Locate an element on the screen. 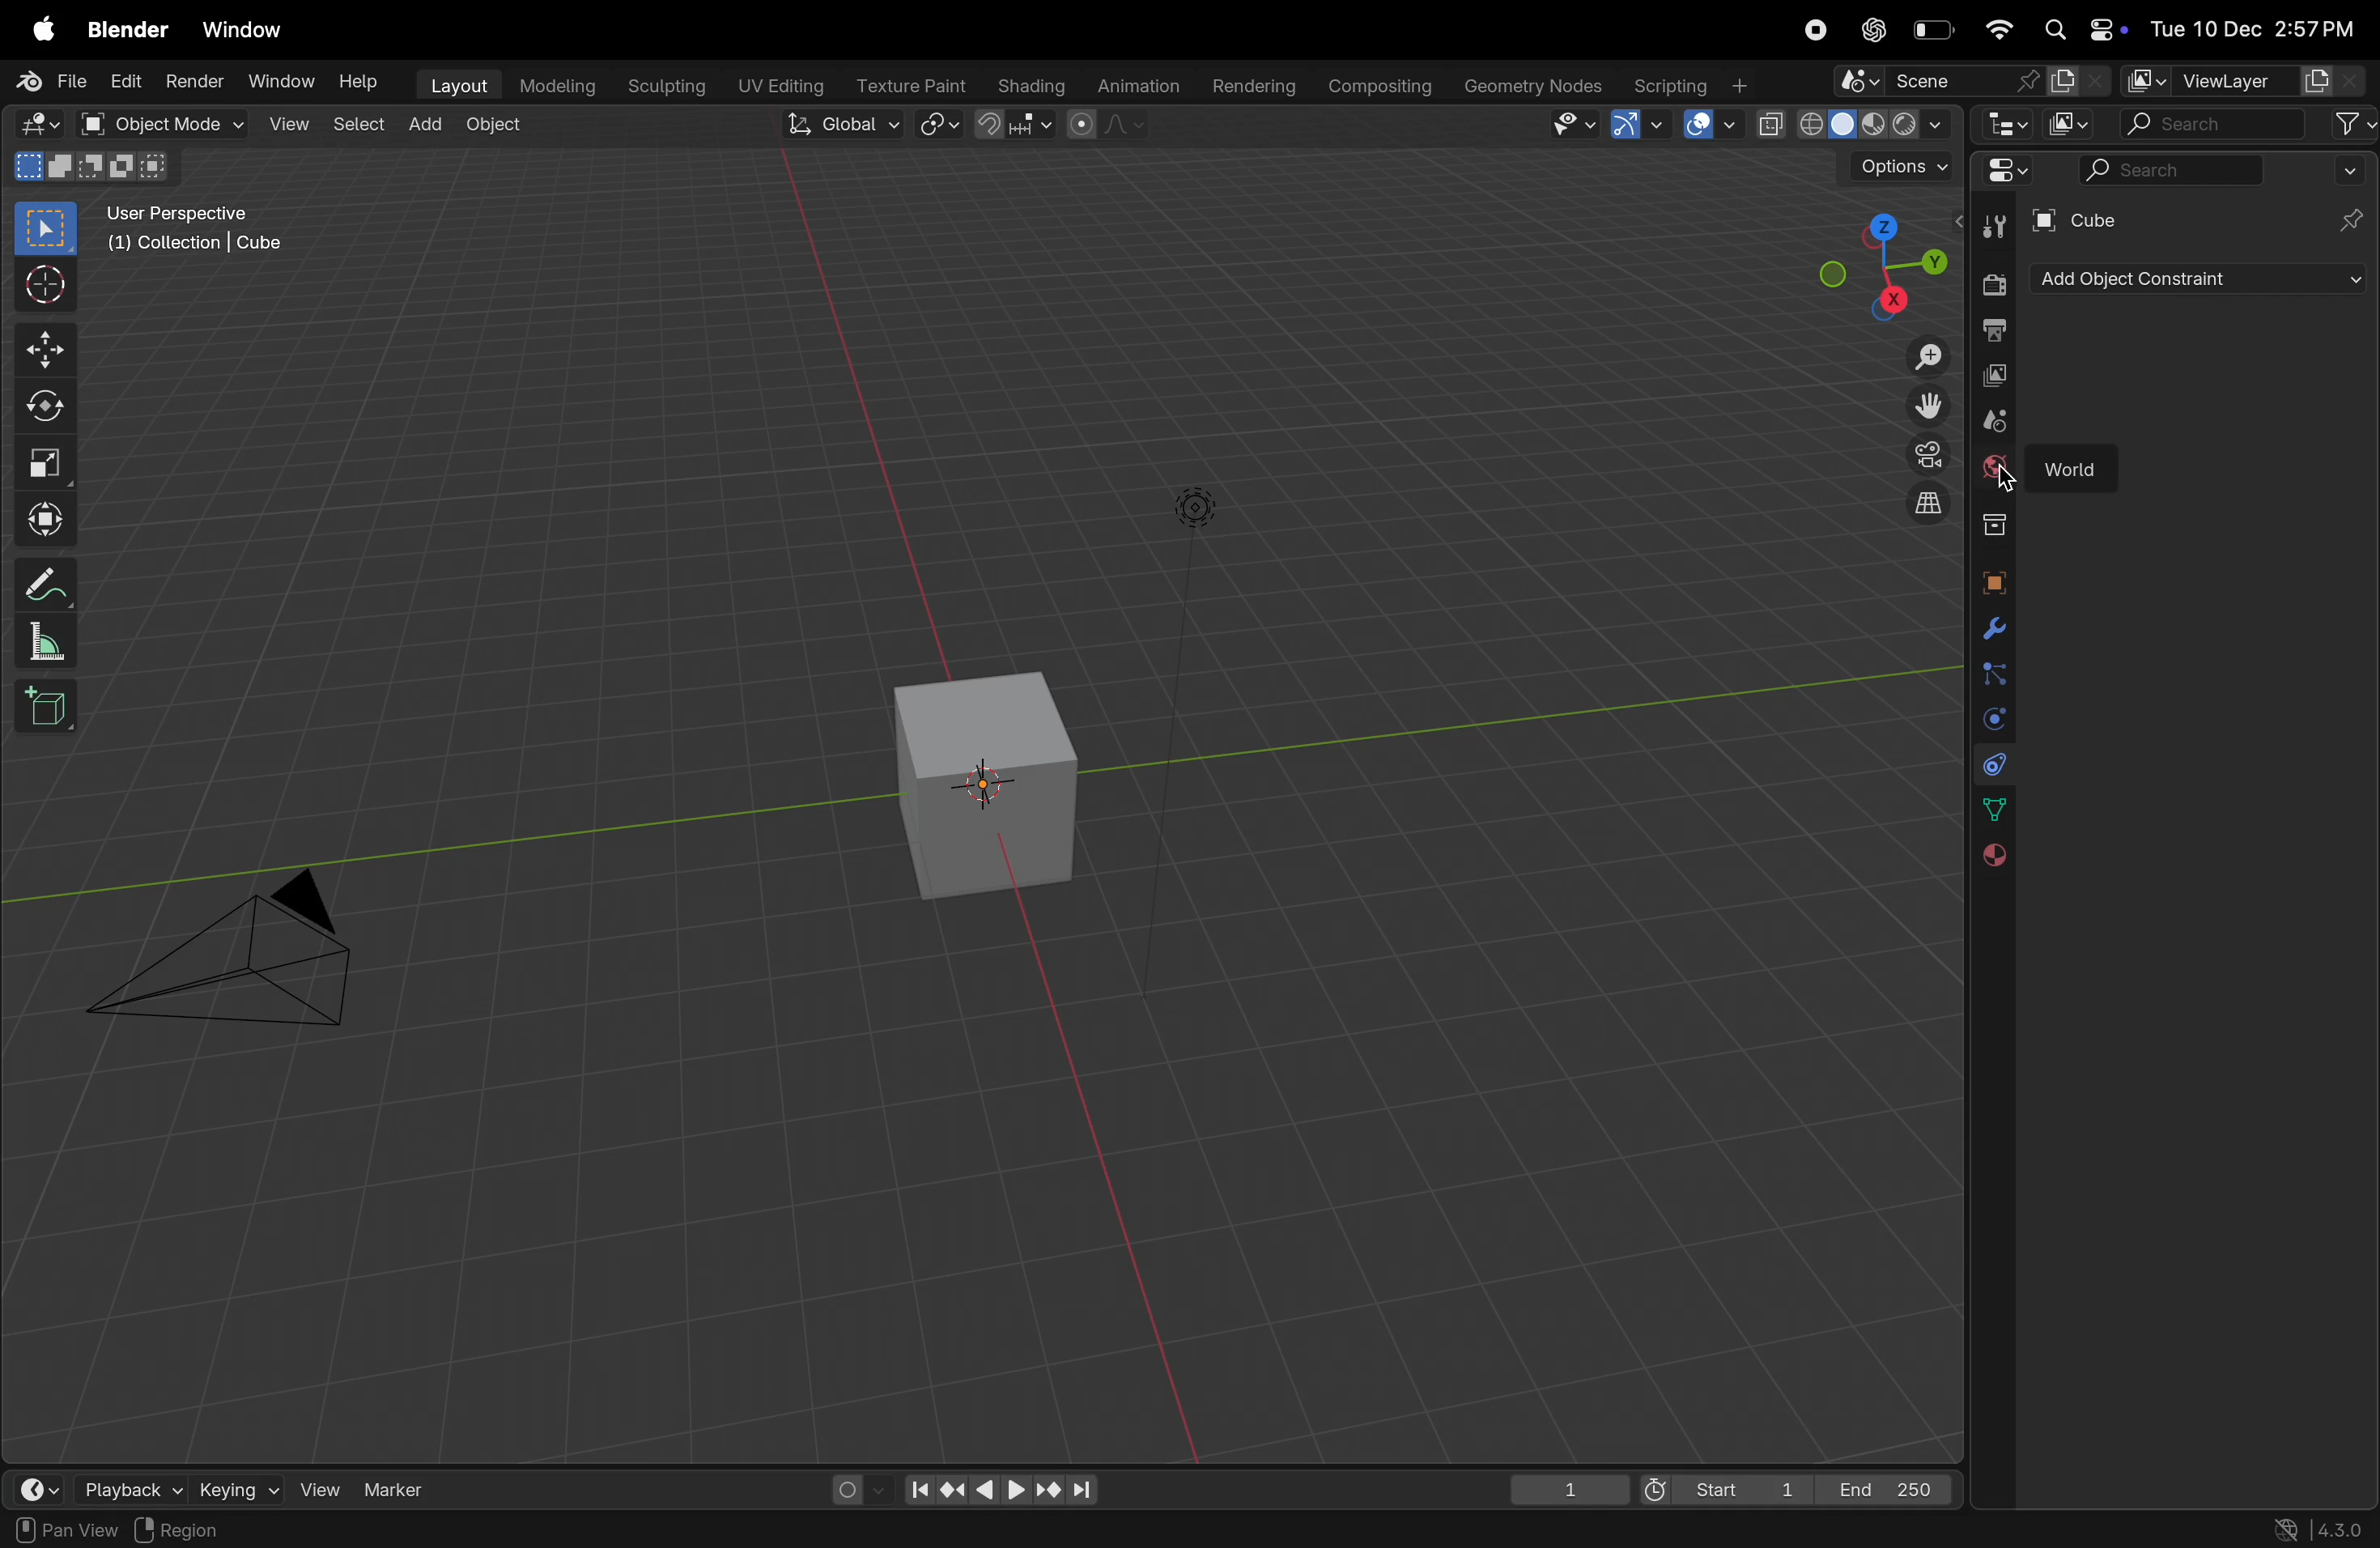 The height and width of the screenshot is (1548, 2380). material is located at coordinates (1991, 858).